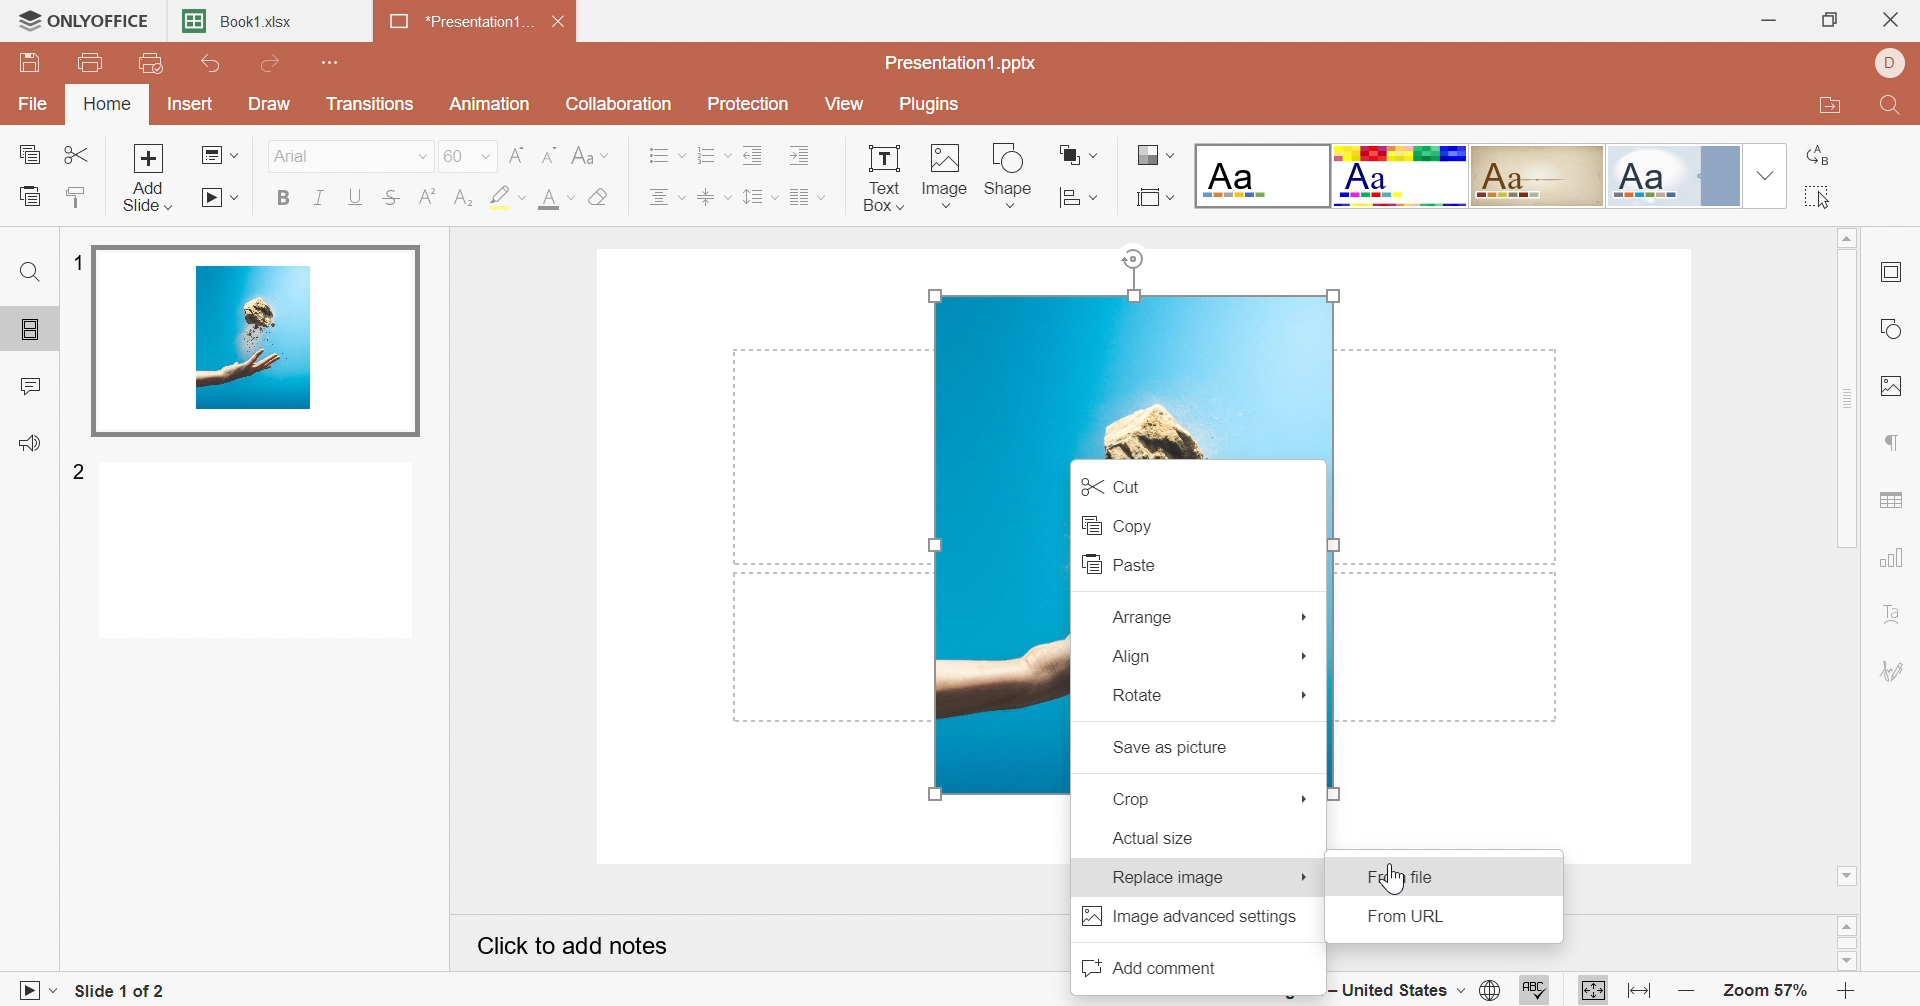  Describe the element at coordinates (1463, 175) in the screenshot. I see `Type of slides` at that location.